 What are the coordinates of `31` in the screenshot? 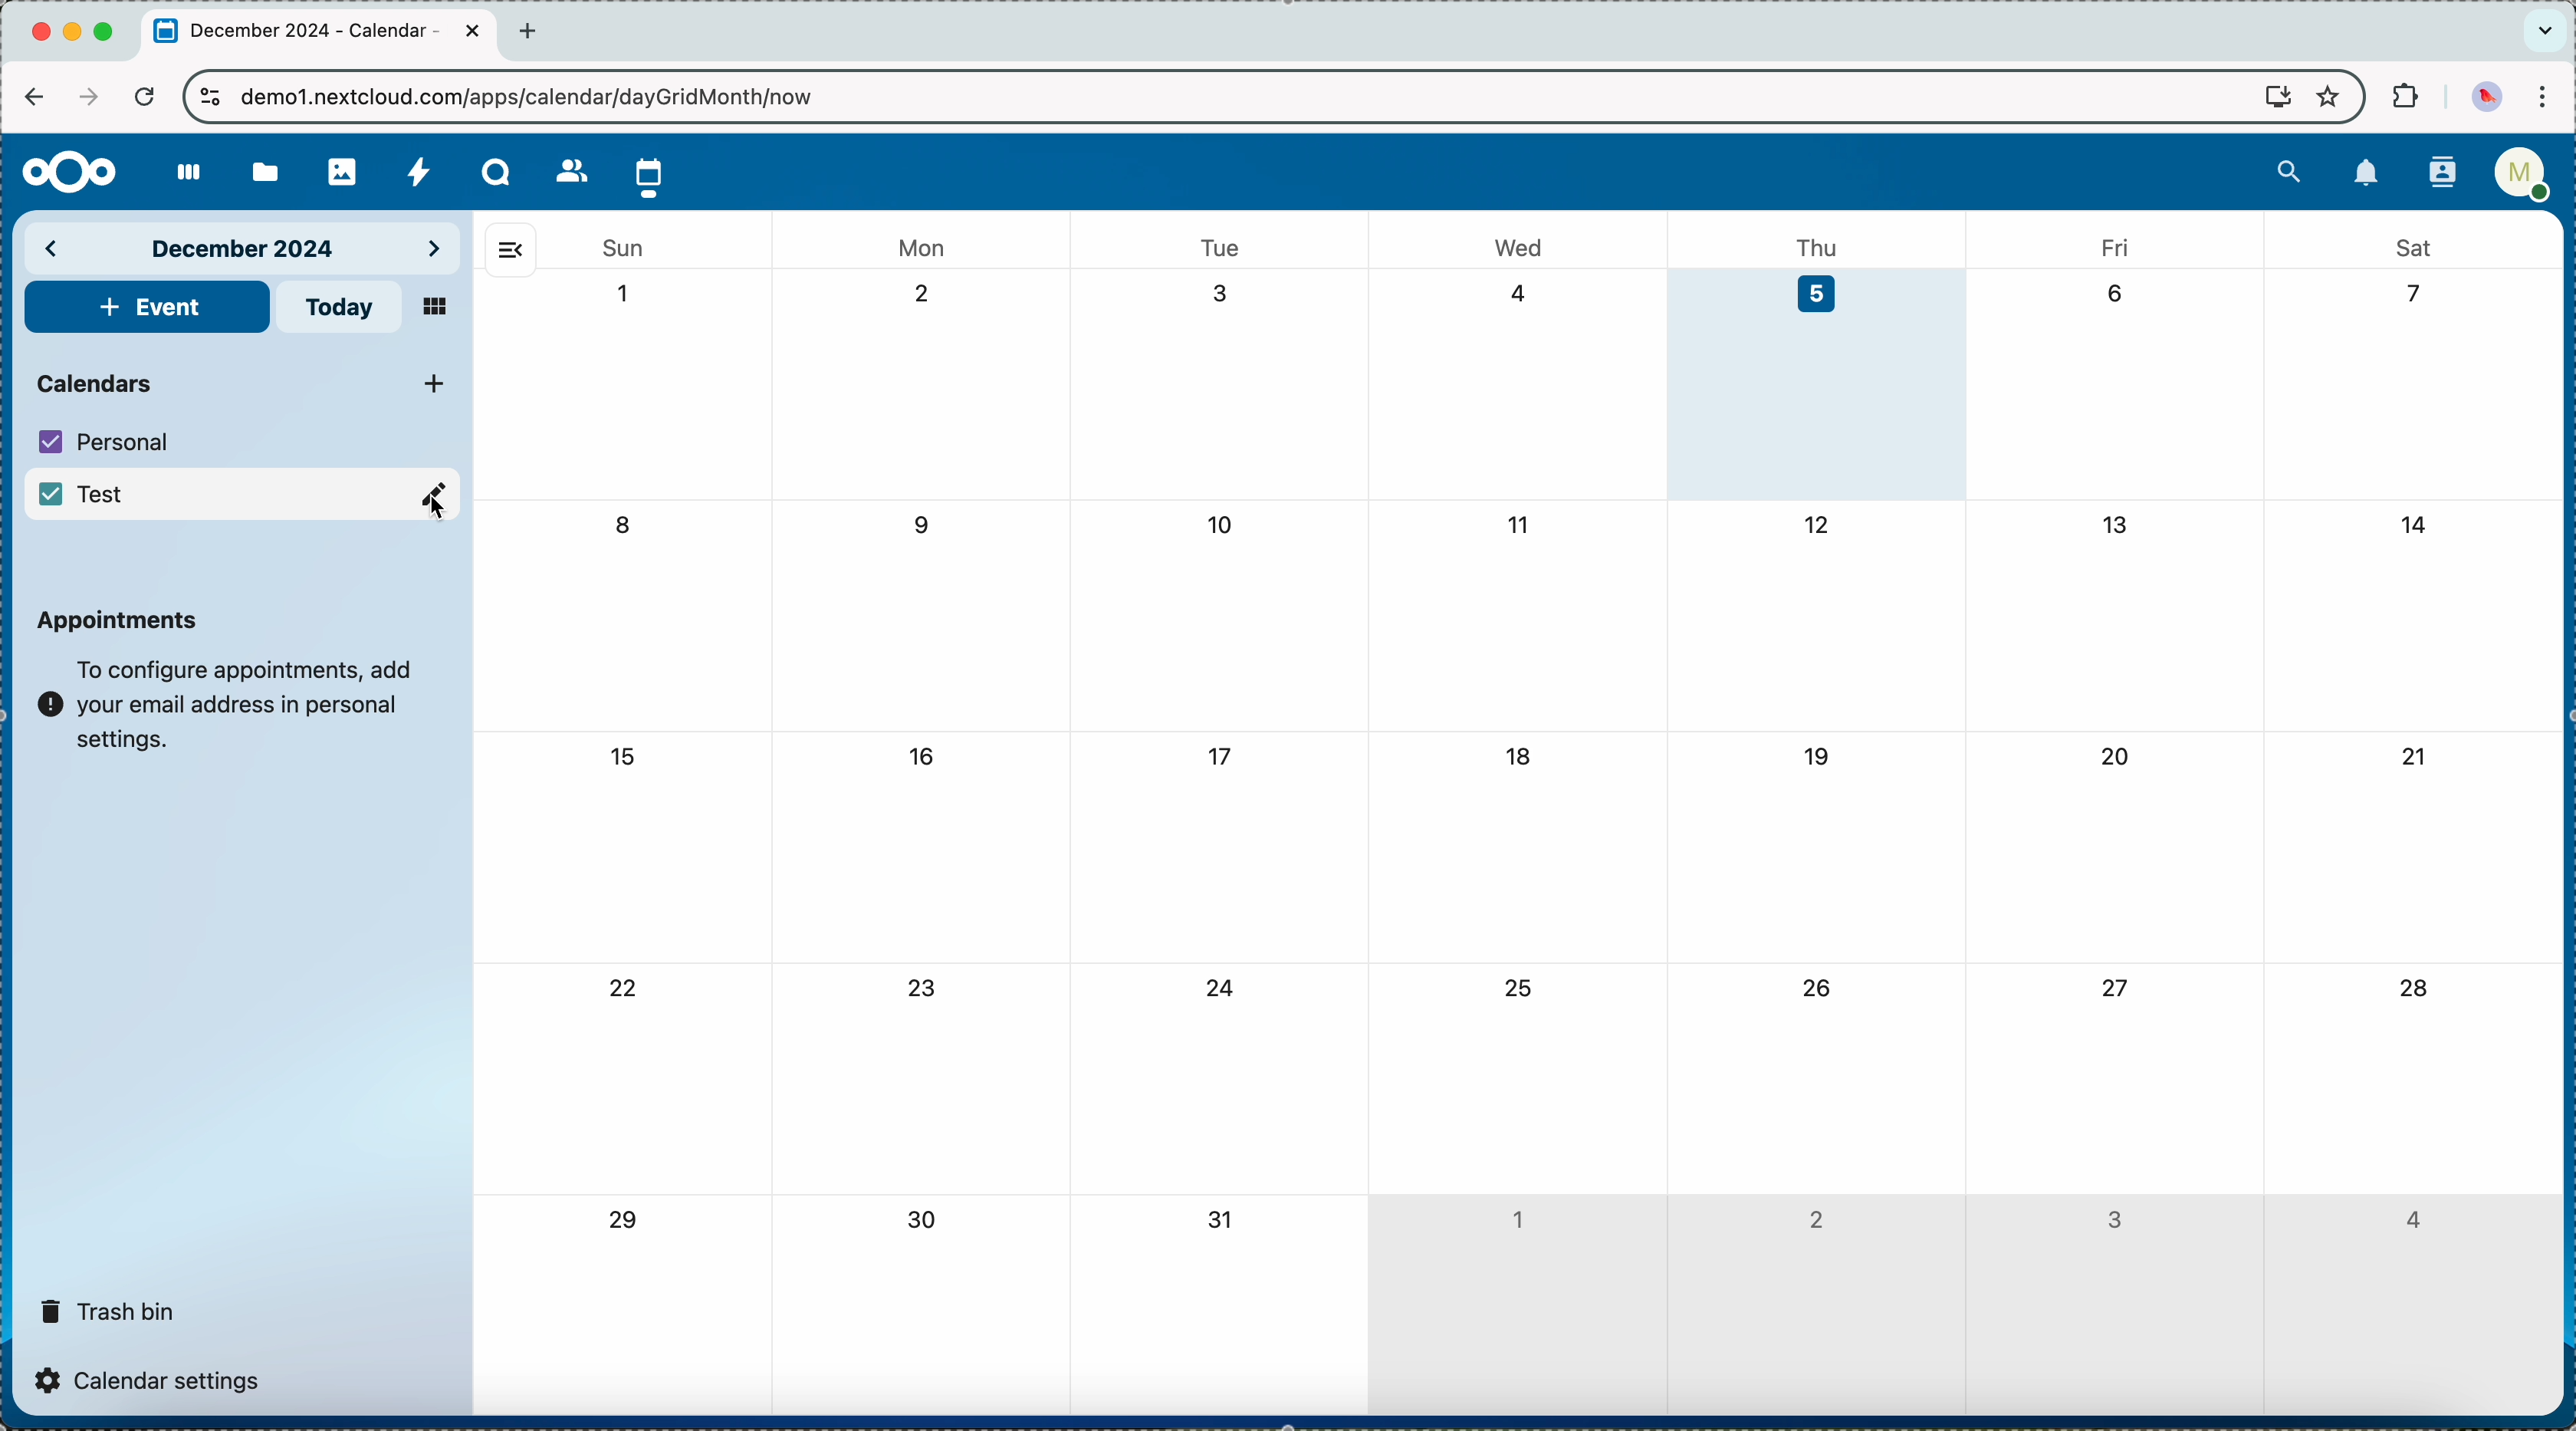 It's located at (1222, 1221).